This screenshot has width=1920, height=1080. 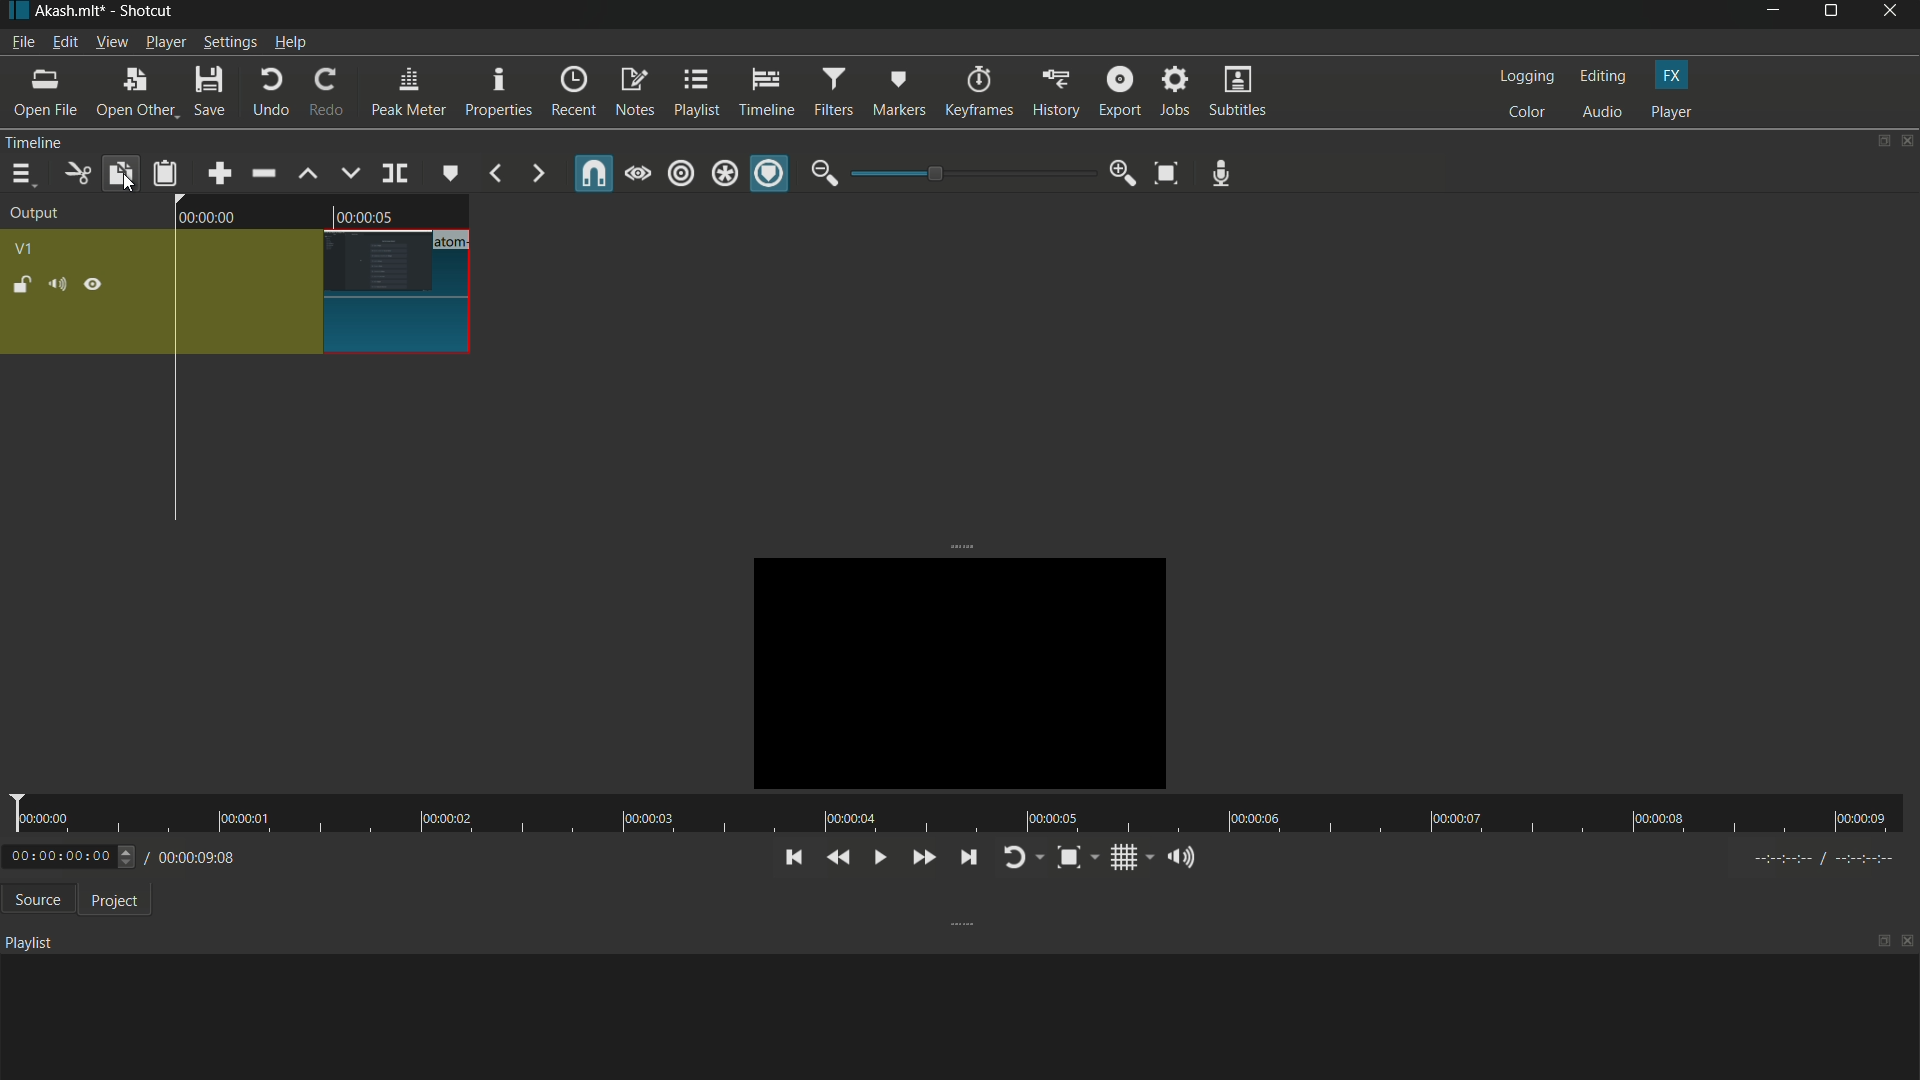 What do you see at coordinates (496, 175) in the screenshot?
I see `previous marker` at bounding box center [496, 175].